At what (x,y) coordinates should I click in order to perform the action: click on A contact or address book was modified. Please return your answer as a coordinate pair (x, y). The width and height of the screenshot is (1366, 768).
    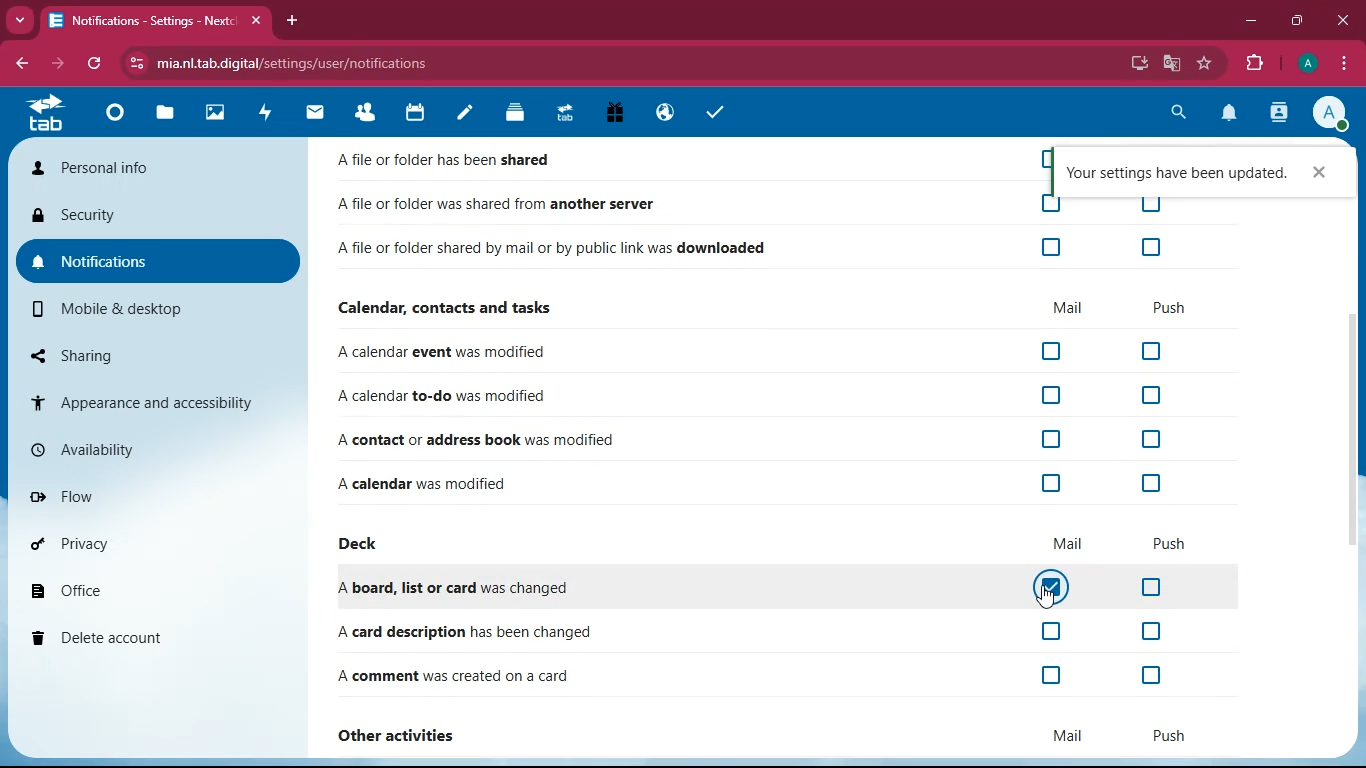
    Looking at the image, I should click on (484, 437).